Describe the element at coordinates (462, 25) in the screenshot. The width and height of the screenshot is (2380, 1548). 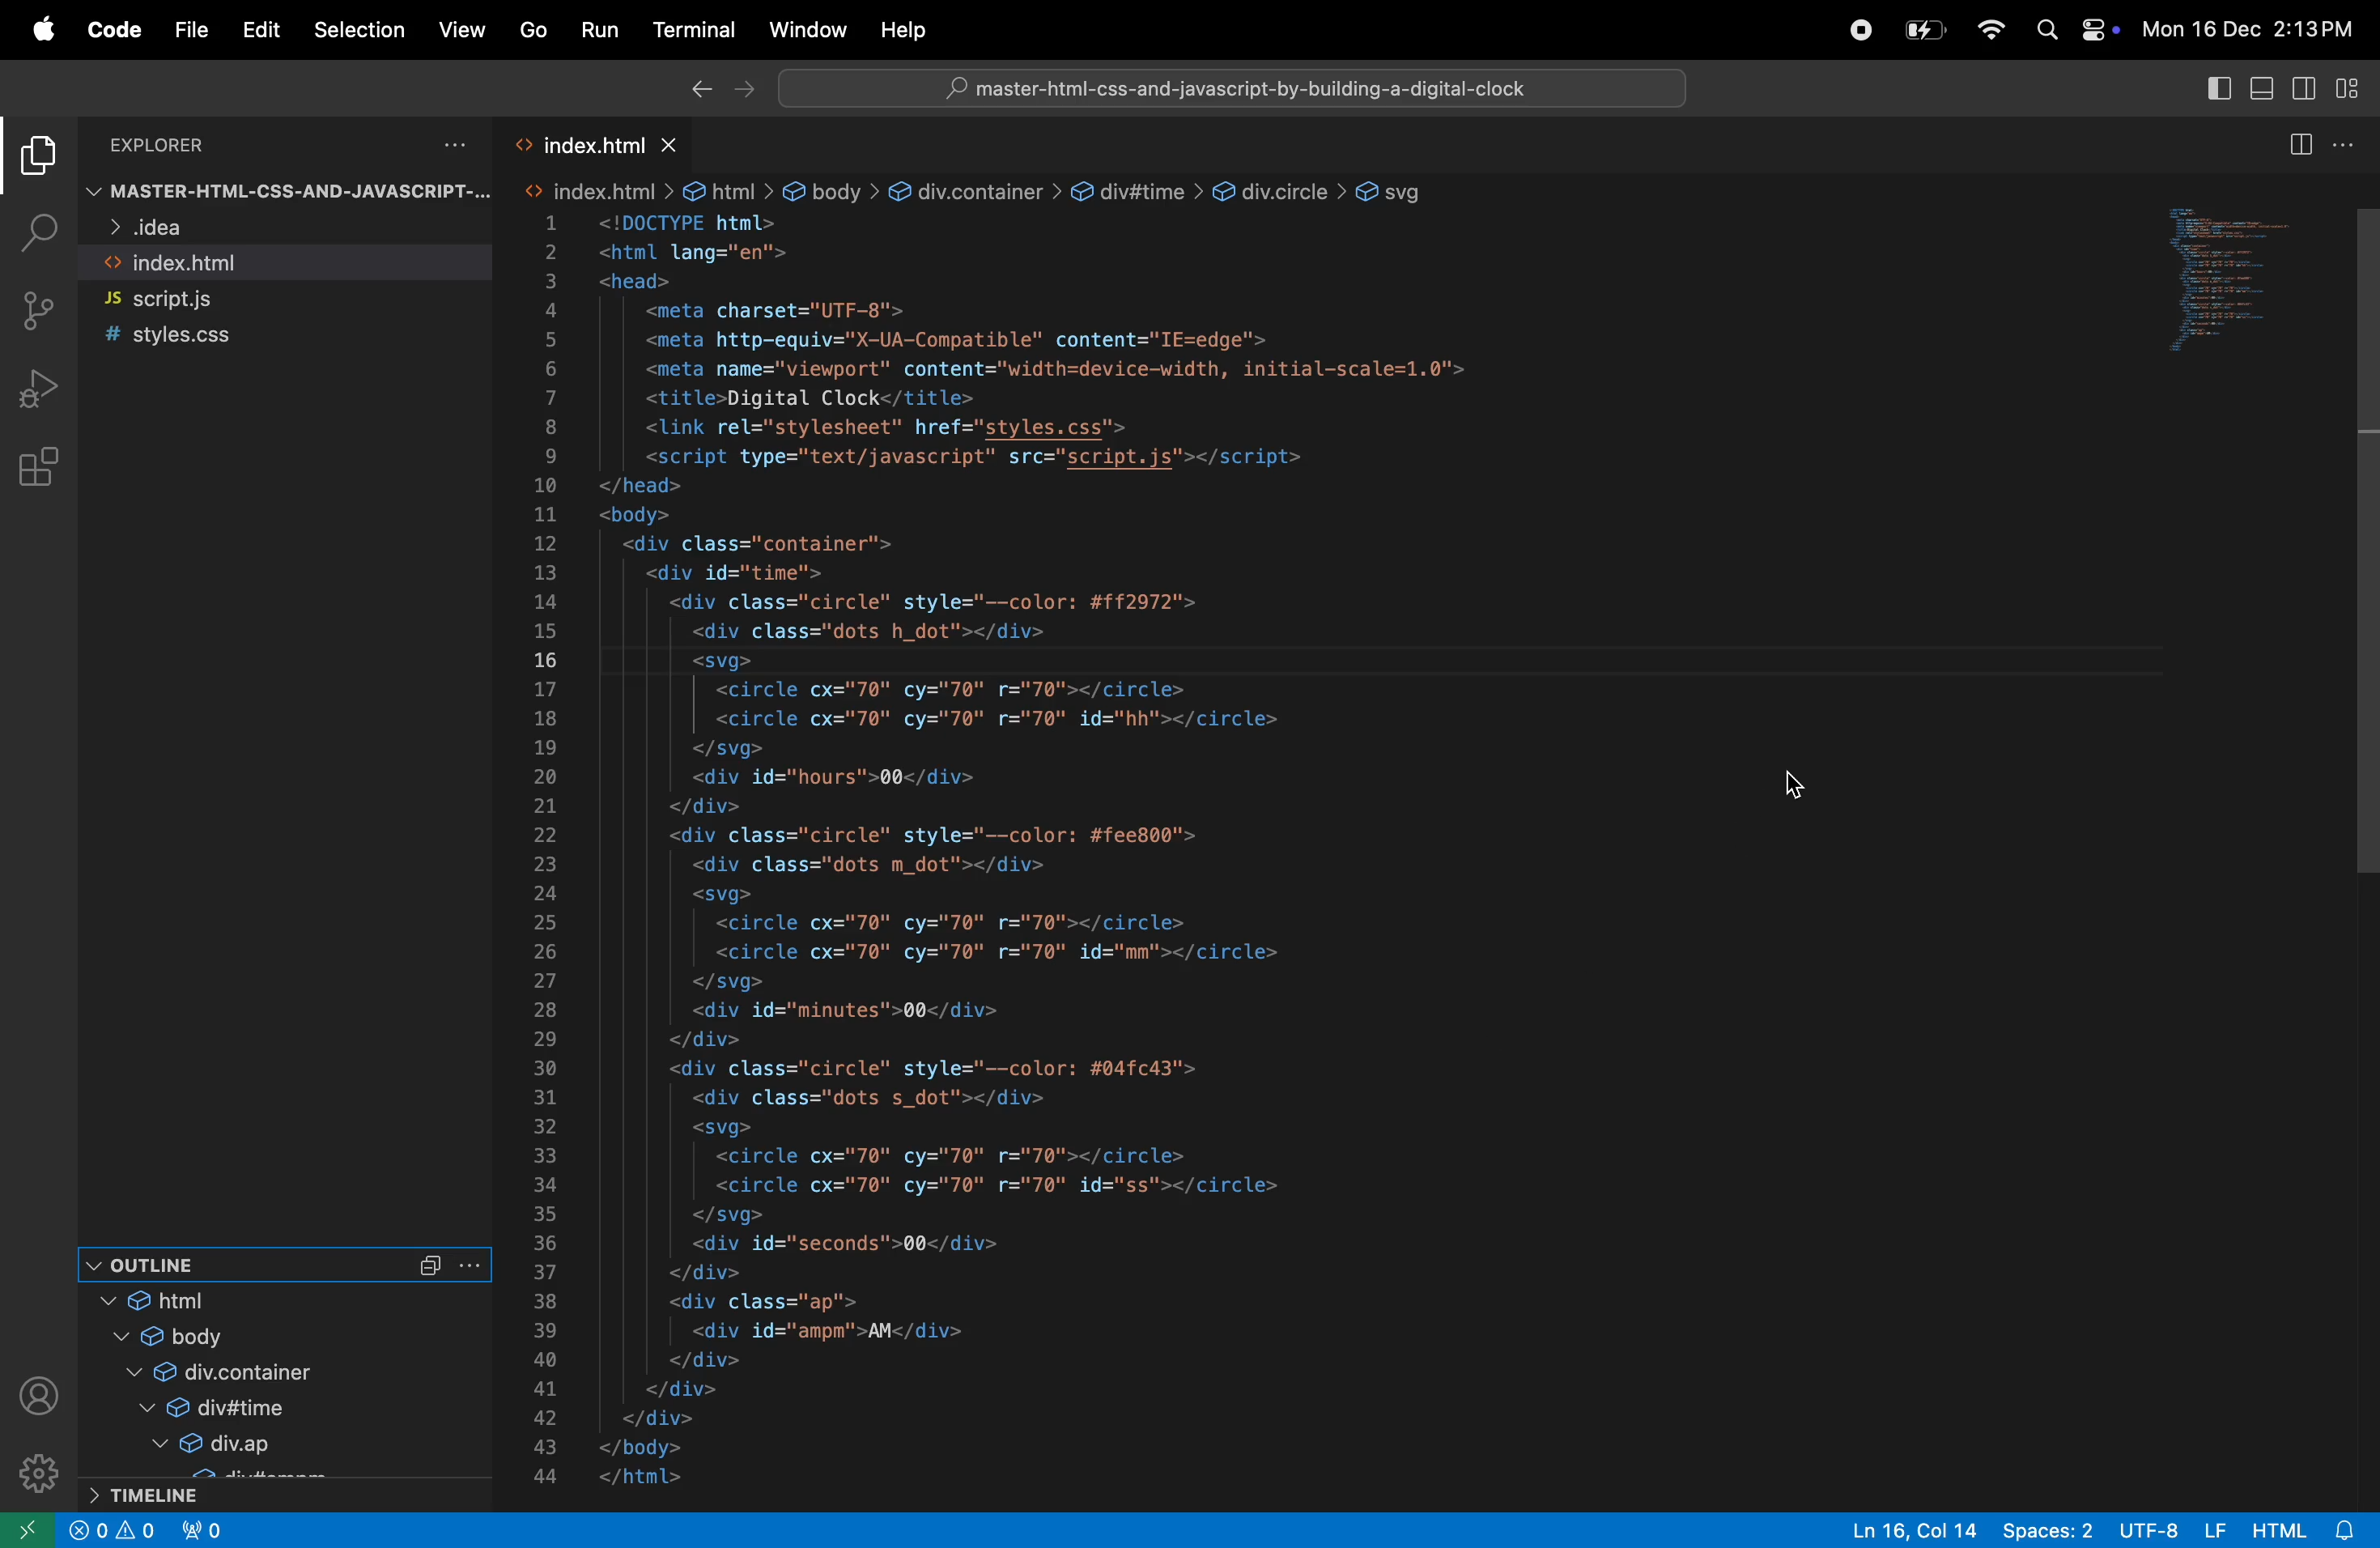
I see `view` at that location.